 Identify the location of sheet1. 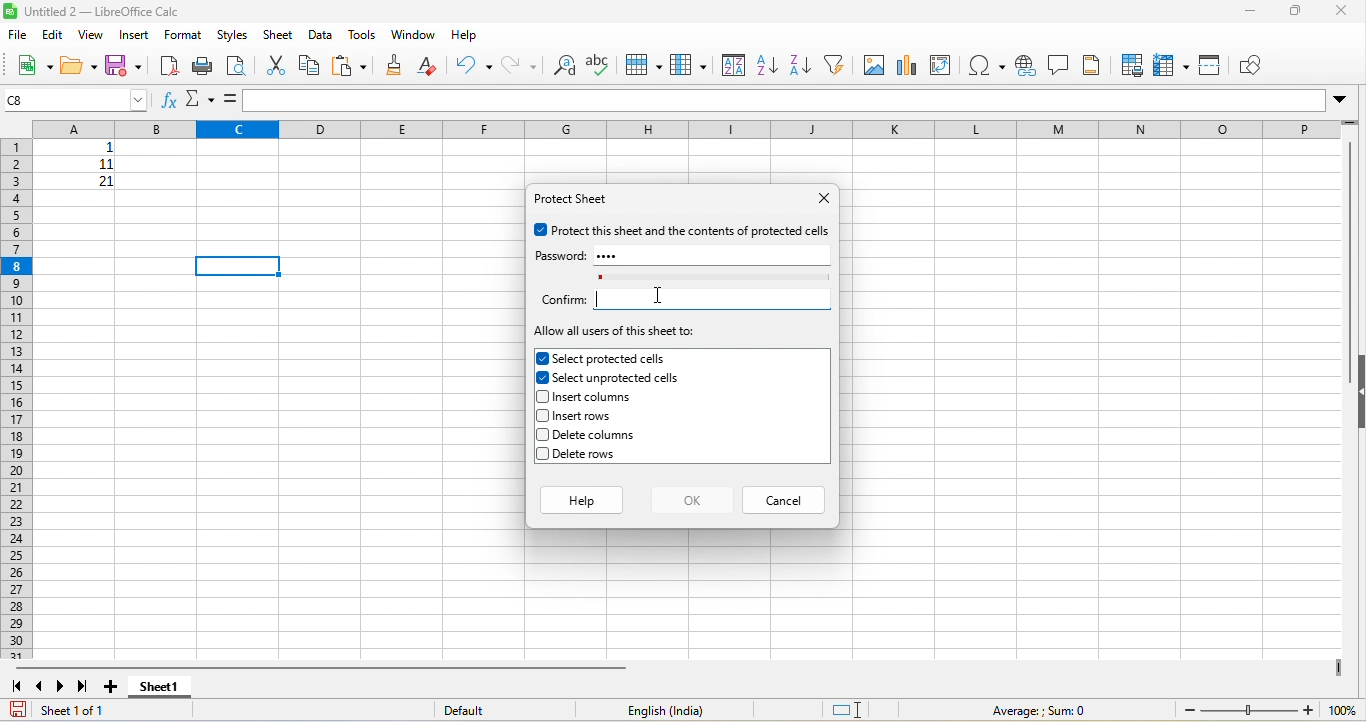
(180, 687).